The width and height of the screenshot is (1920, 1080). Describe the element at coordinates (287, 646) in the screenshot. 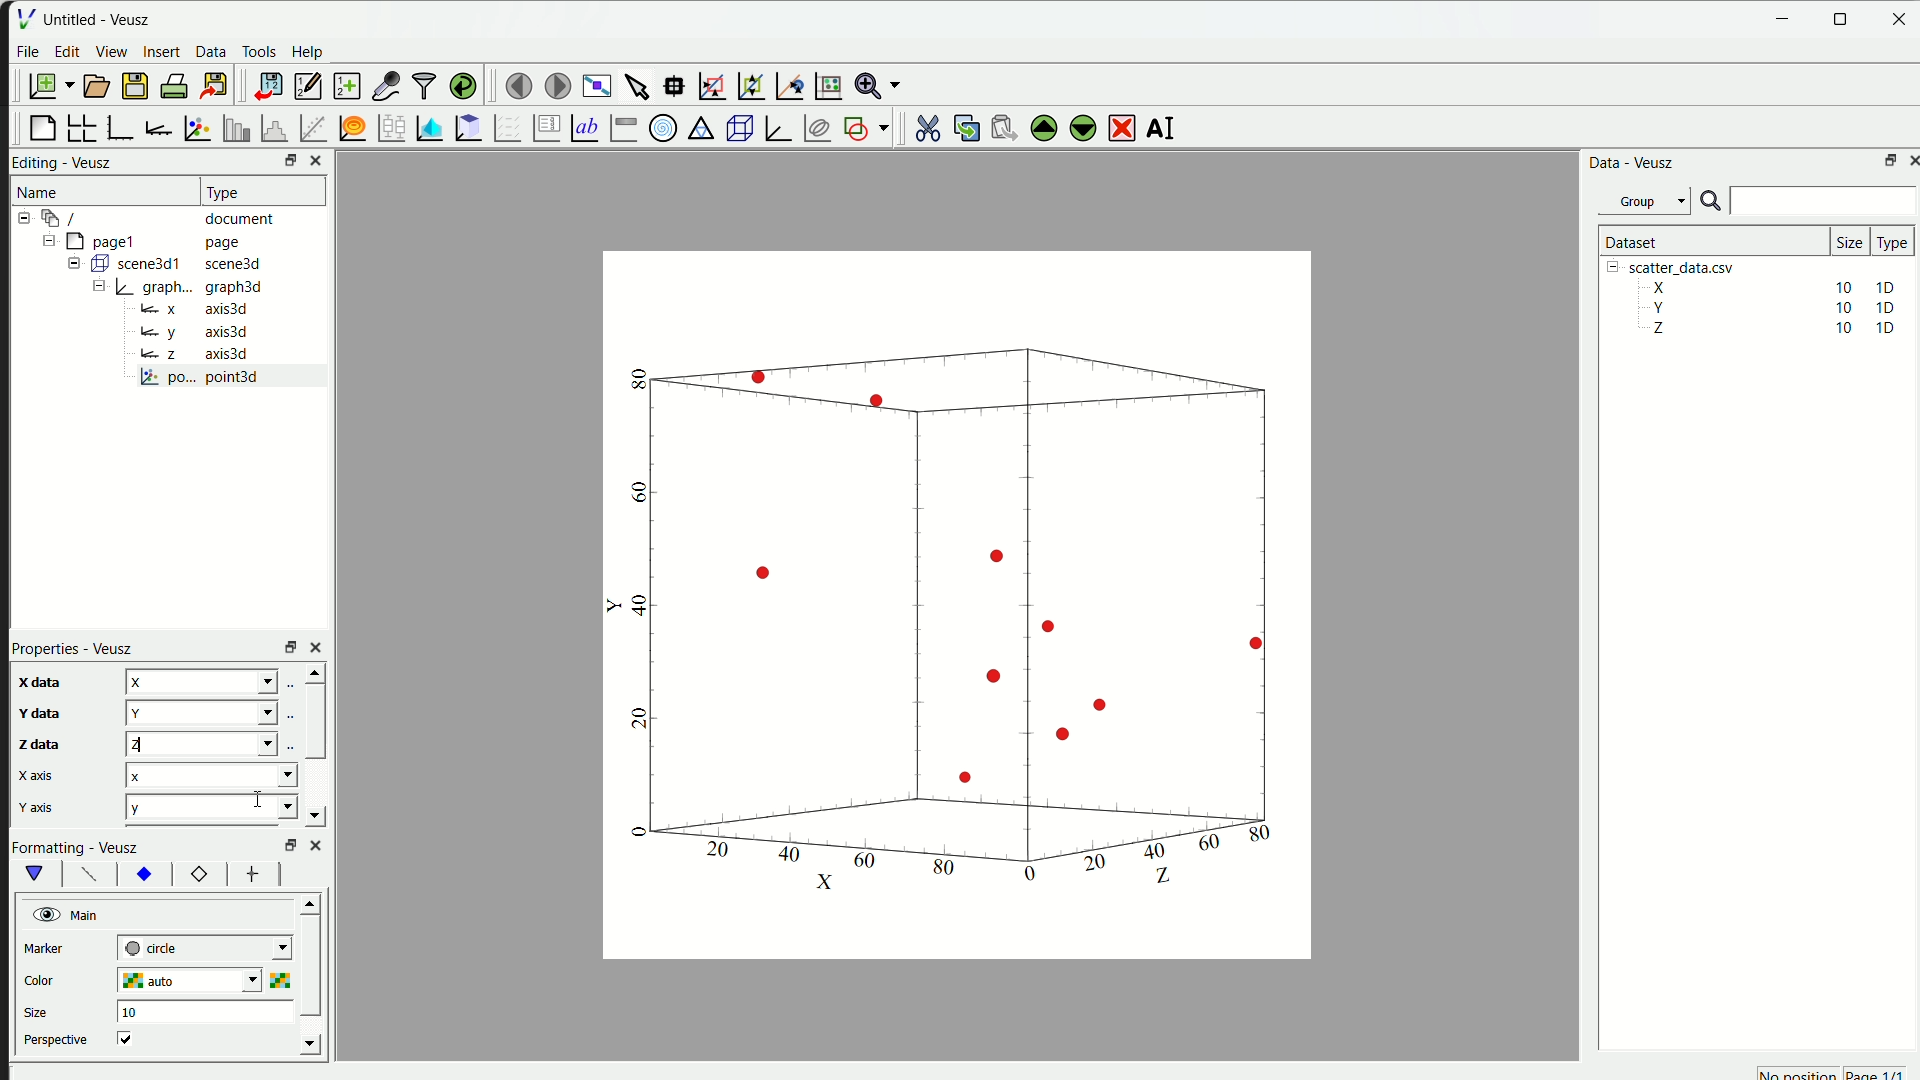

I see `rezise` at that location.